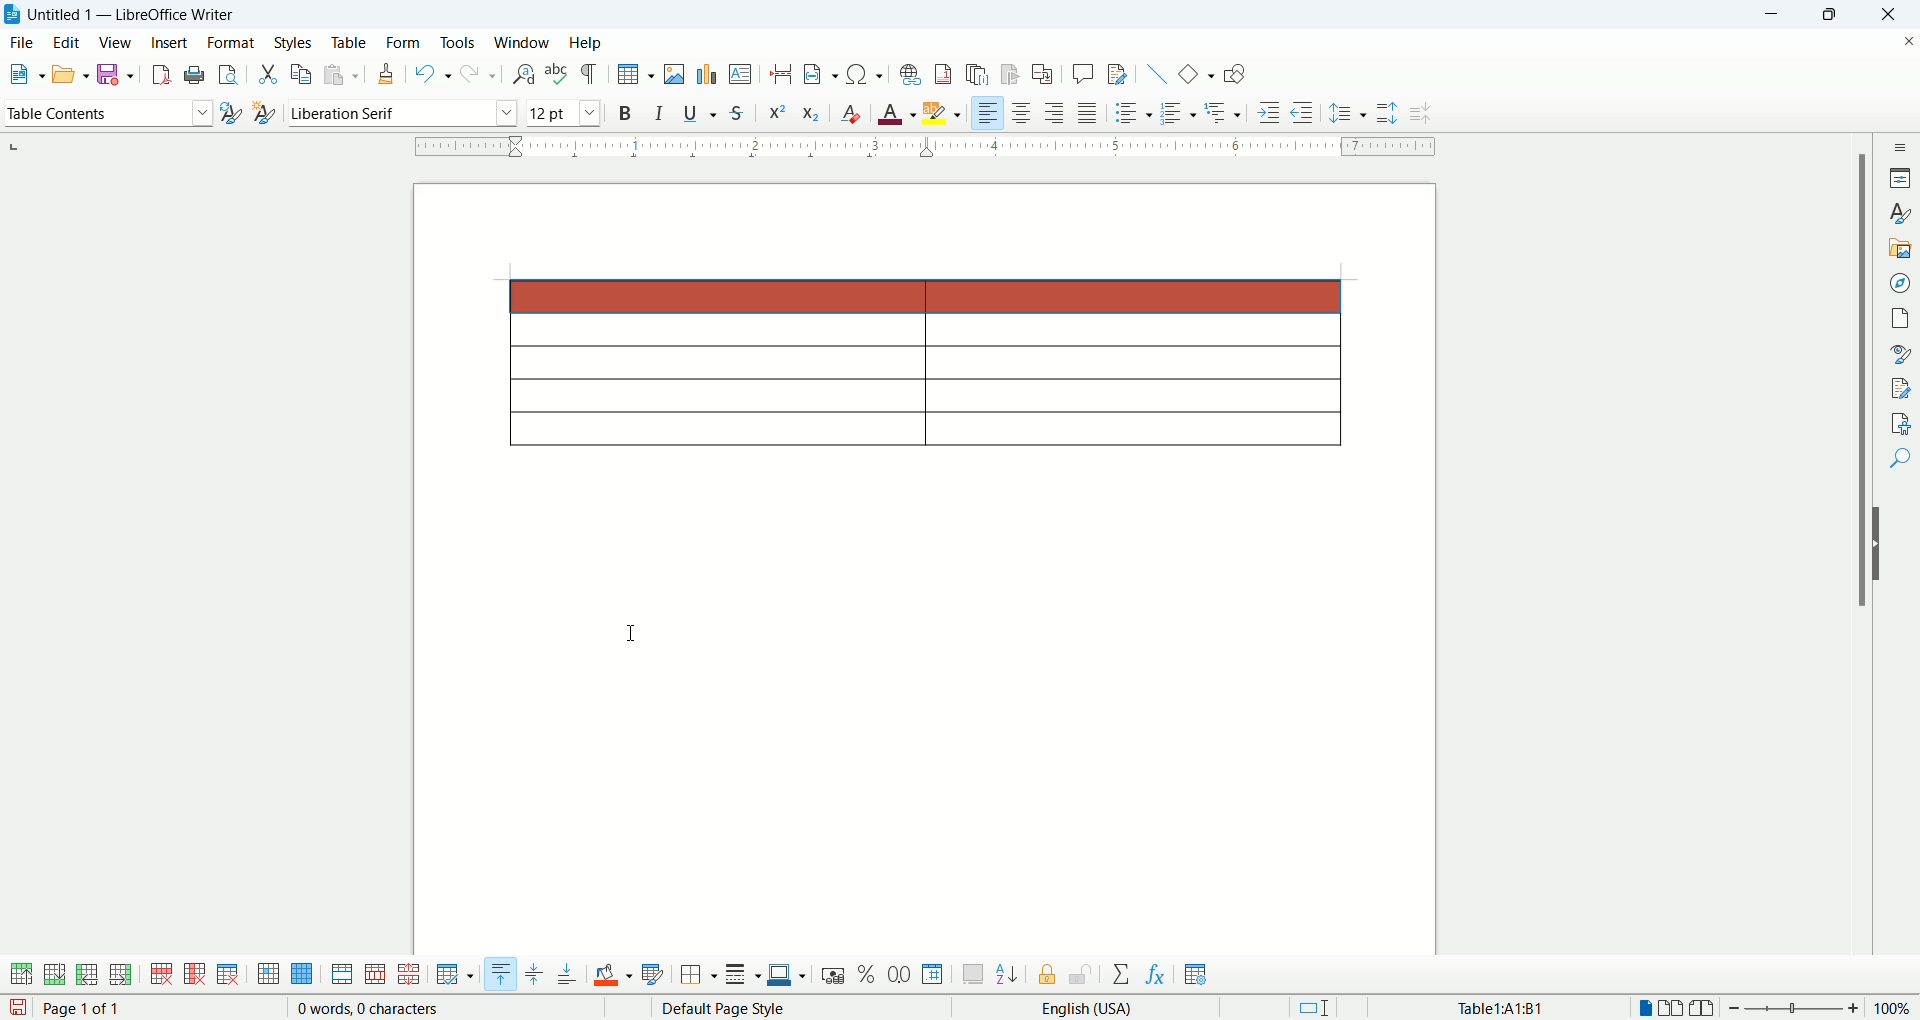 This screenshot has height=1020, width=1920. What do you see at coordinates (1900, 386) in the screenshot?
I see `manage changes` at bounding box center [1900, 386].